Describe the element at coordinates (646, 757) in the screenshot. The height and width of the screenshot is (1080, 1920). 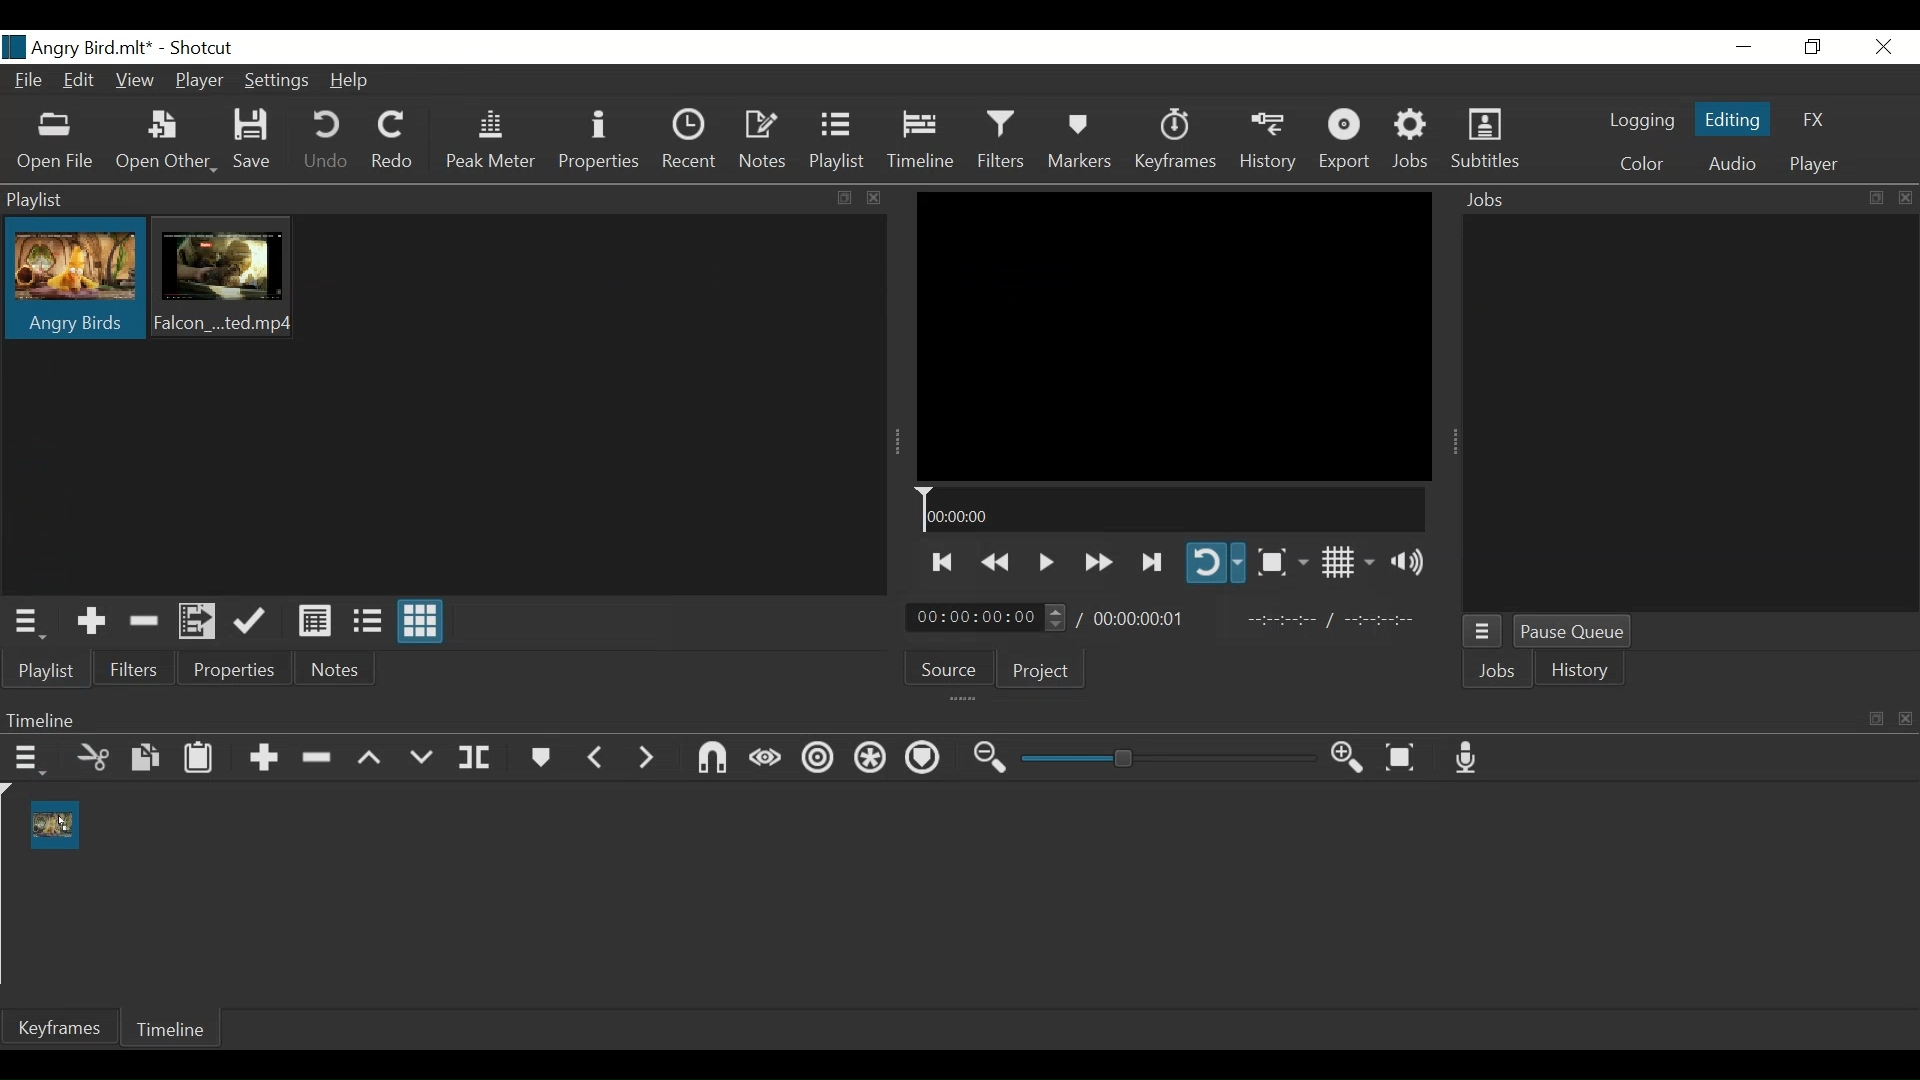
I see `Next Marker` at that location.